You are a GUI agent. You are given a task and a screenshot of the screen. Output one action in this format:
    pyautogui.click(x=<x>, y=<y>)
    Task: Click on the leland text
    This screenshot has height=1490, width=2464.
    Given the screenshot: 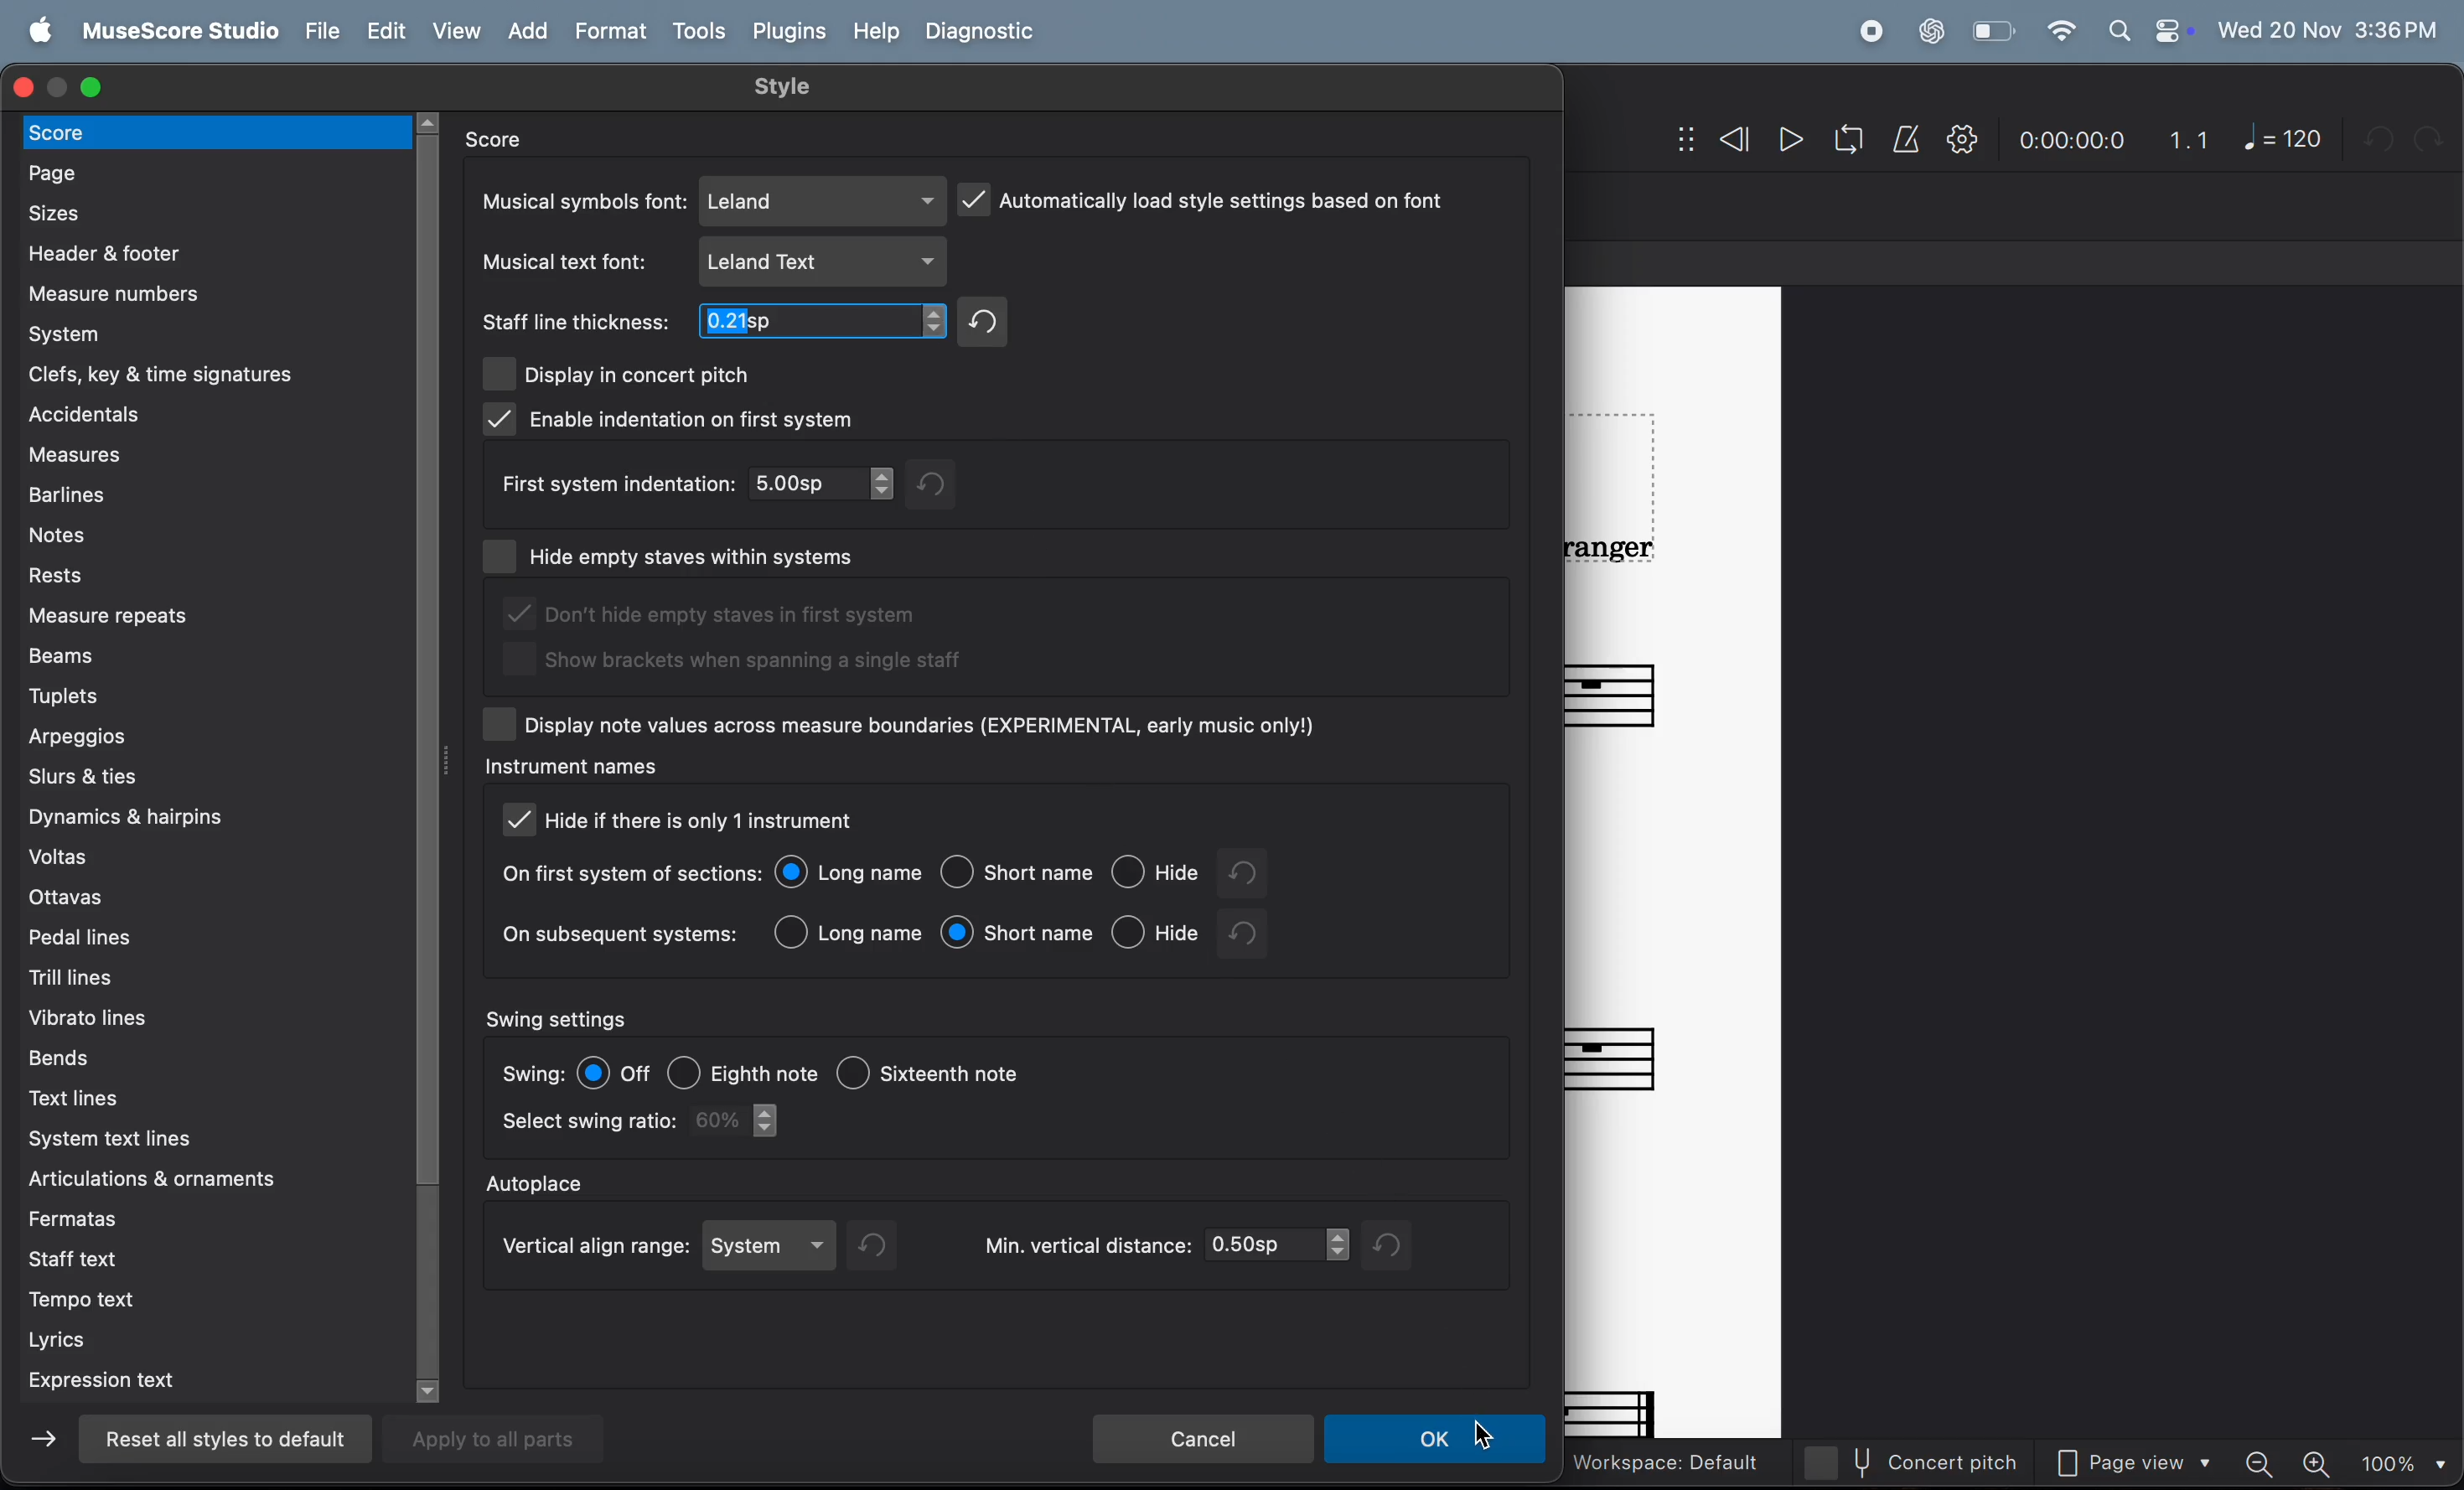 What is the action you would take?
    pyautogui.click(x=826, y=262)
    